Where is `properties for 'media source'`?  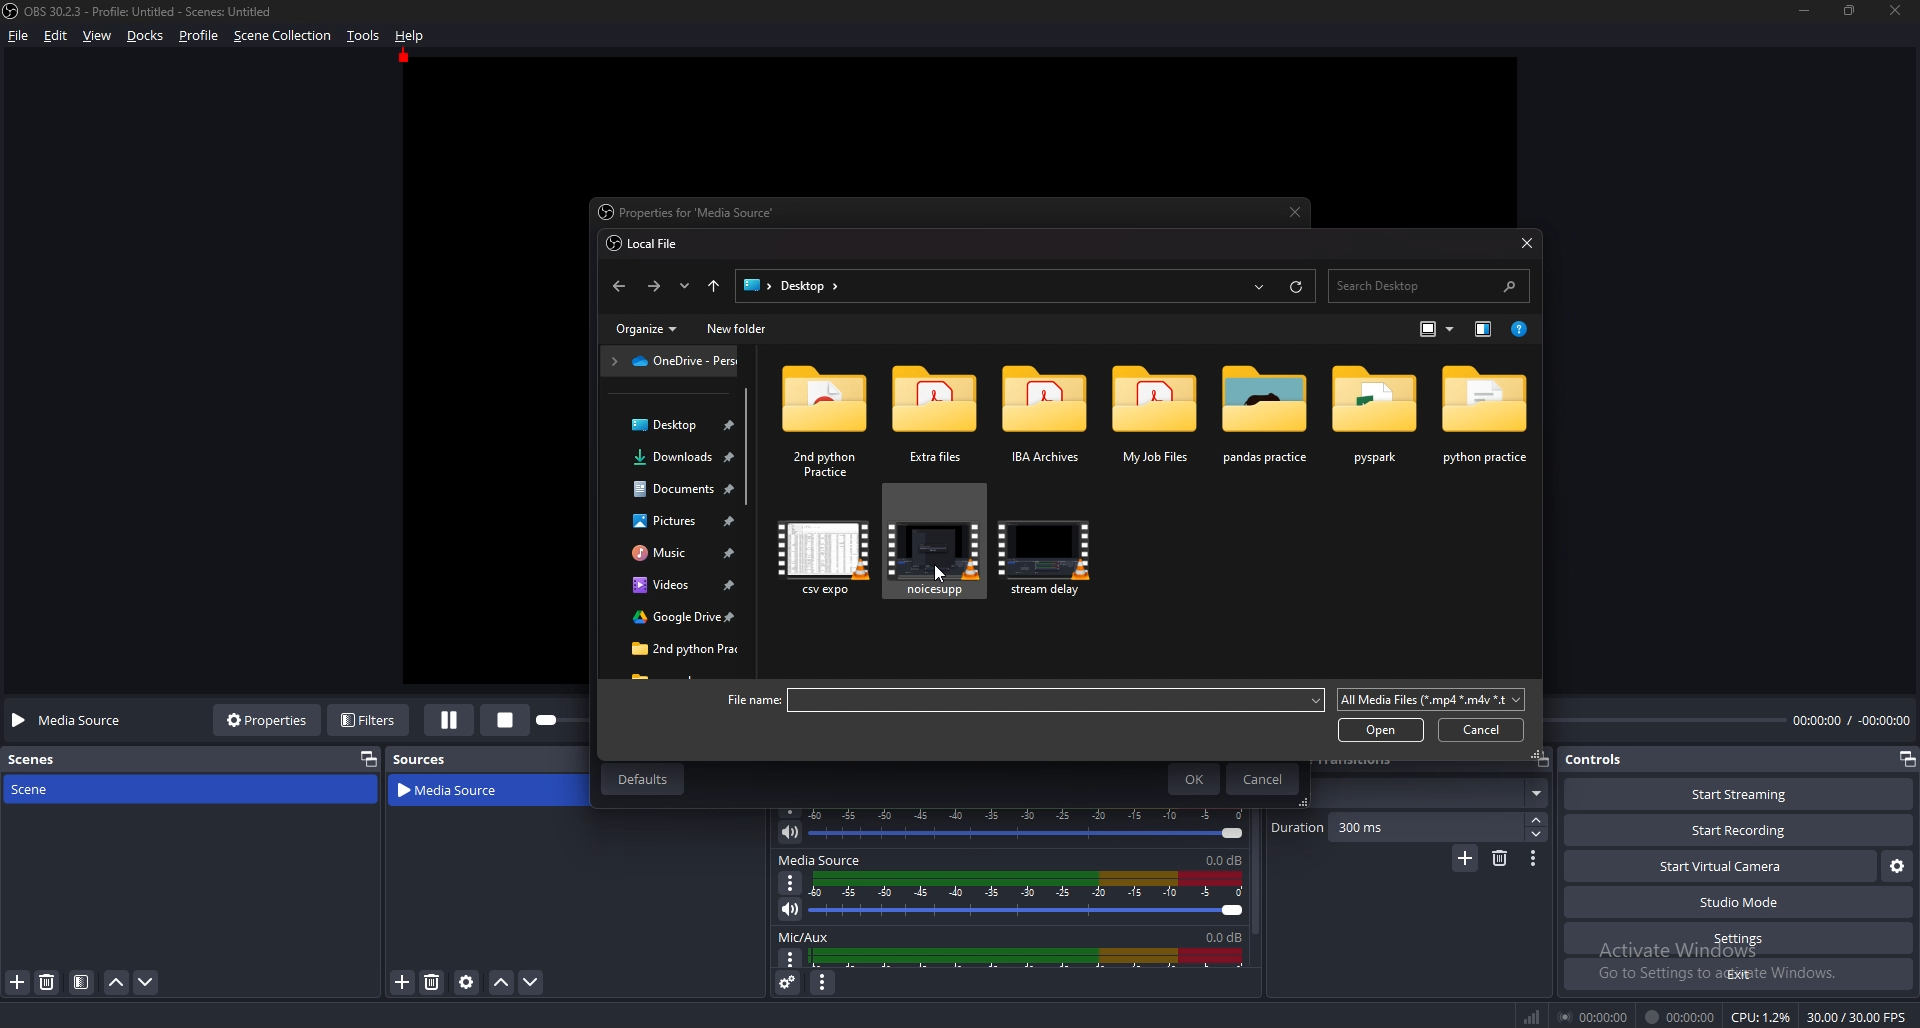 properties for 'media source' is located at coordinates (694, 214).